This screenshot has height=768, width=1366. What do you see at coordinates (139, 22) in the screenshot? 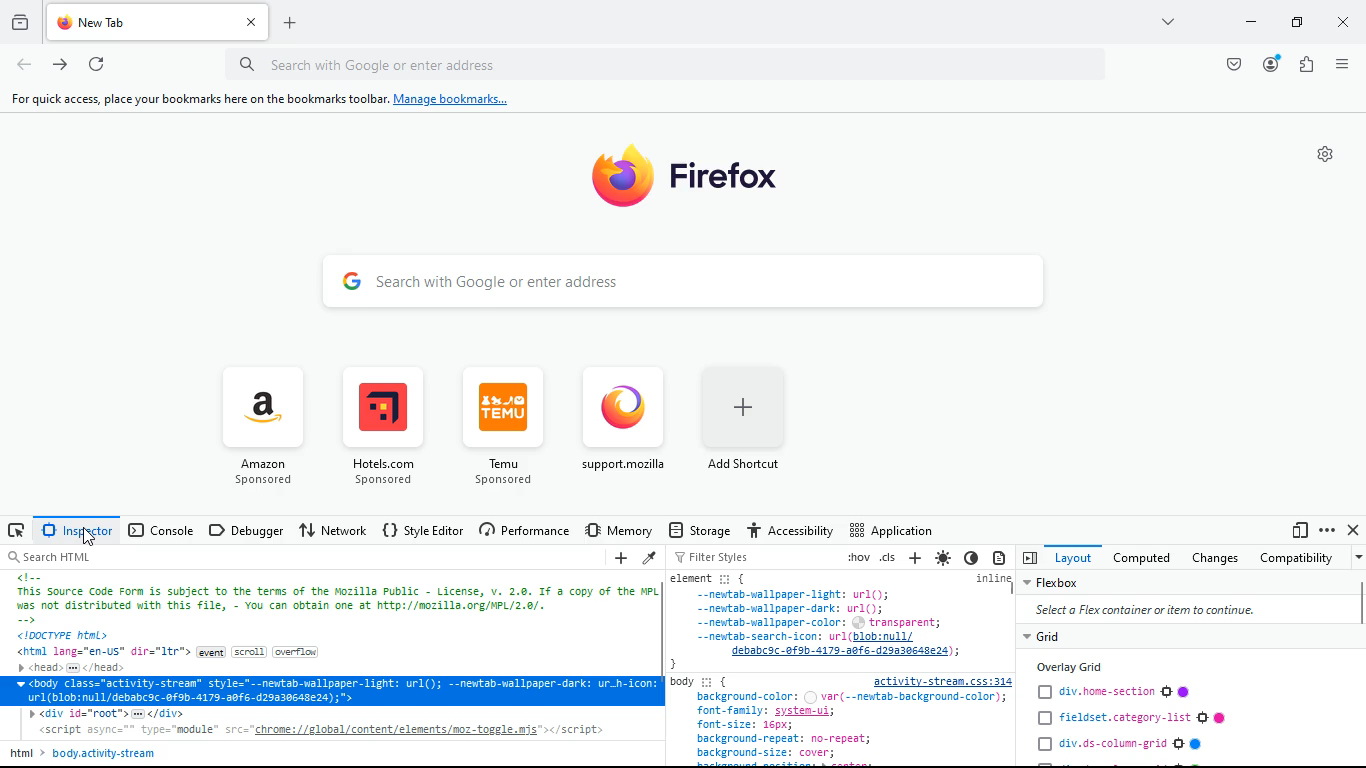
I see `new tab` at bounding box center [139, 22].